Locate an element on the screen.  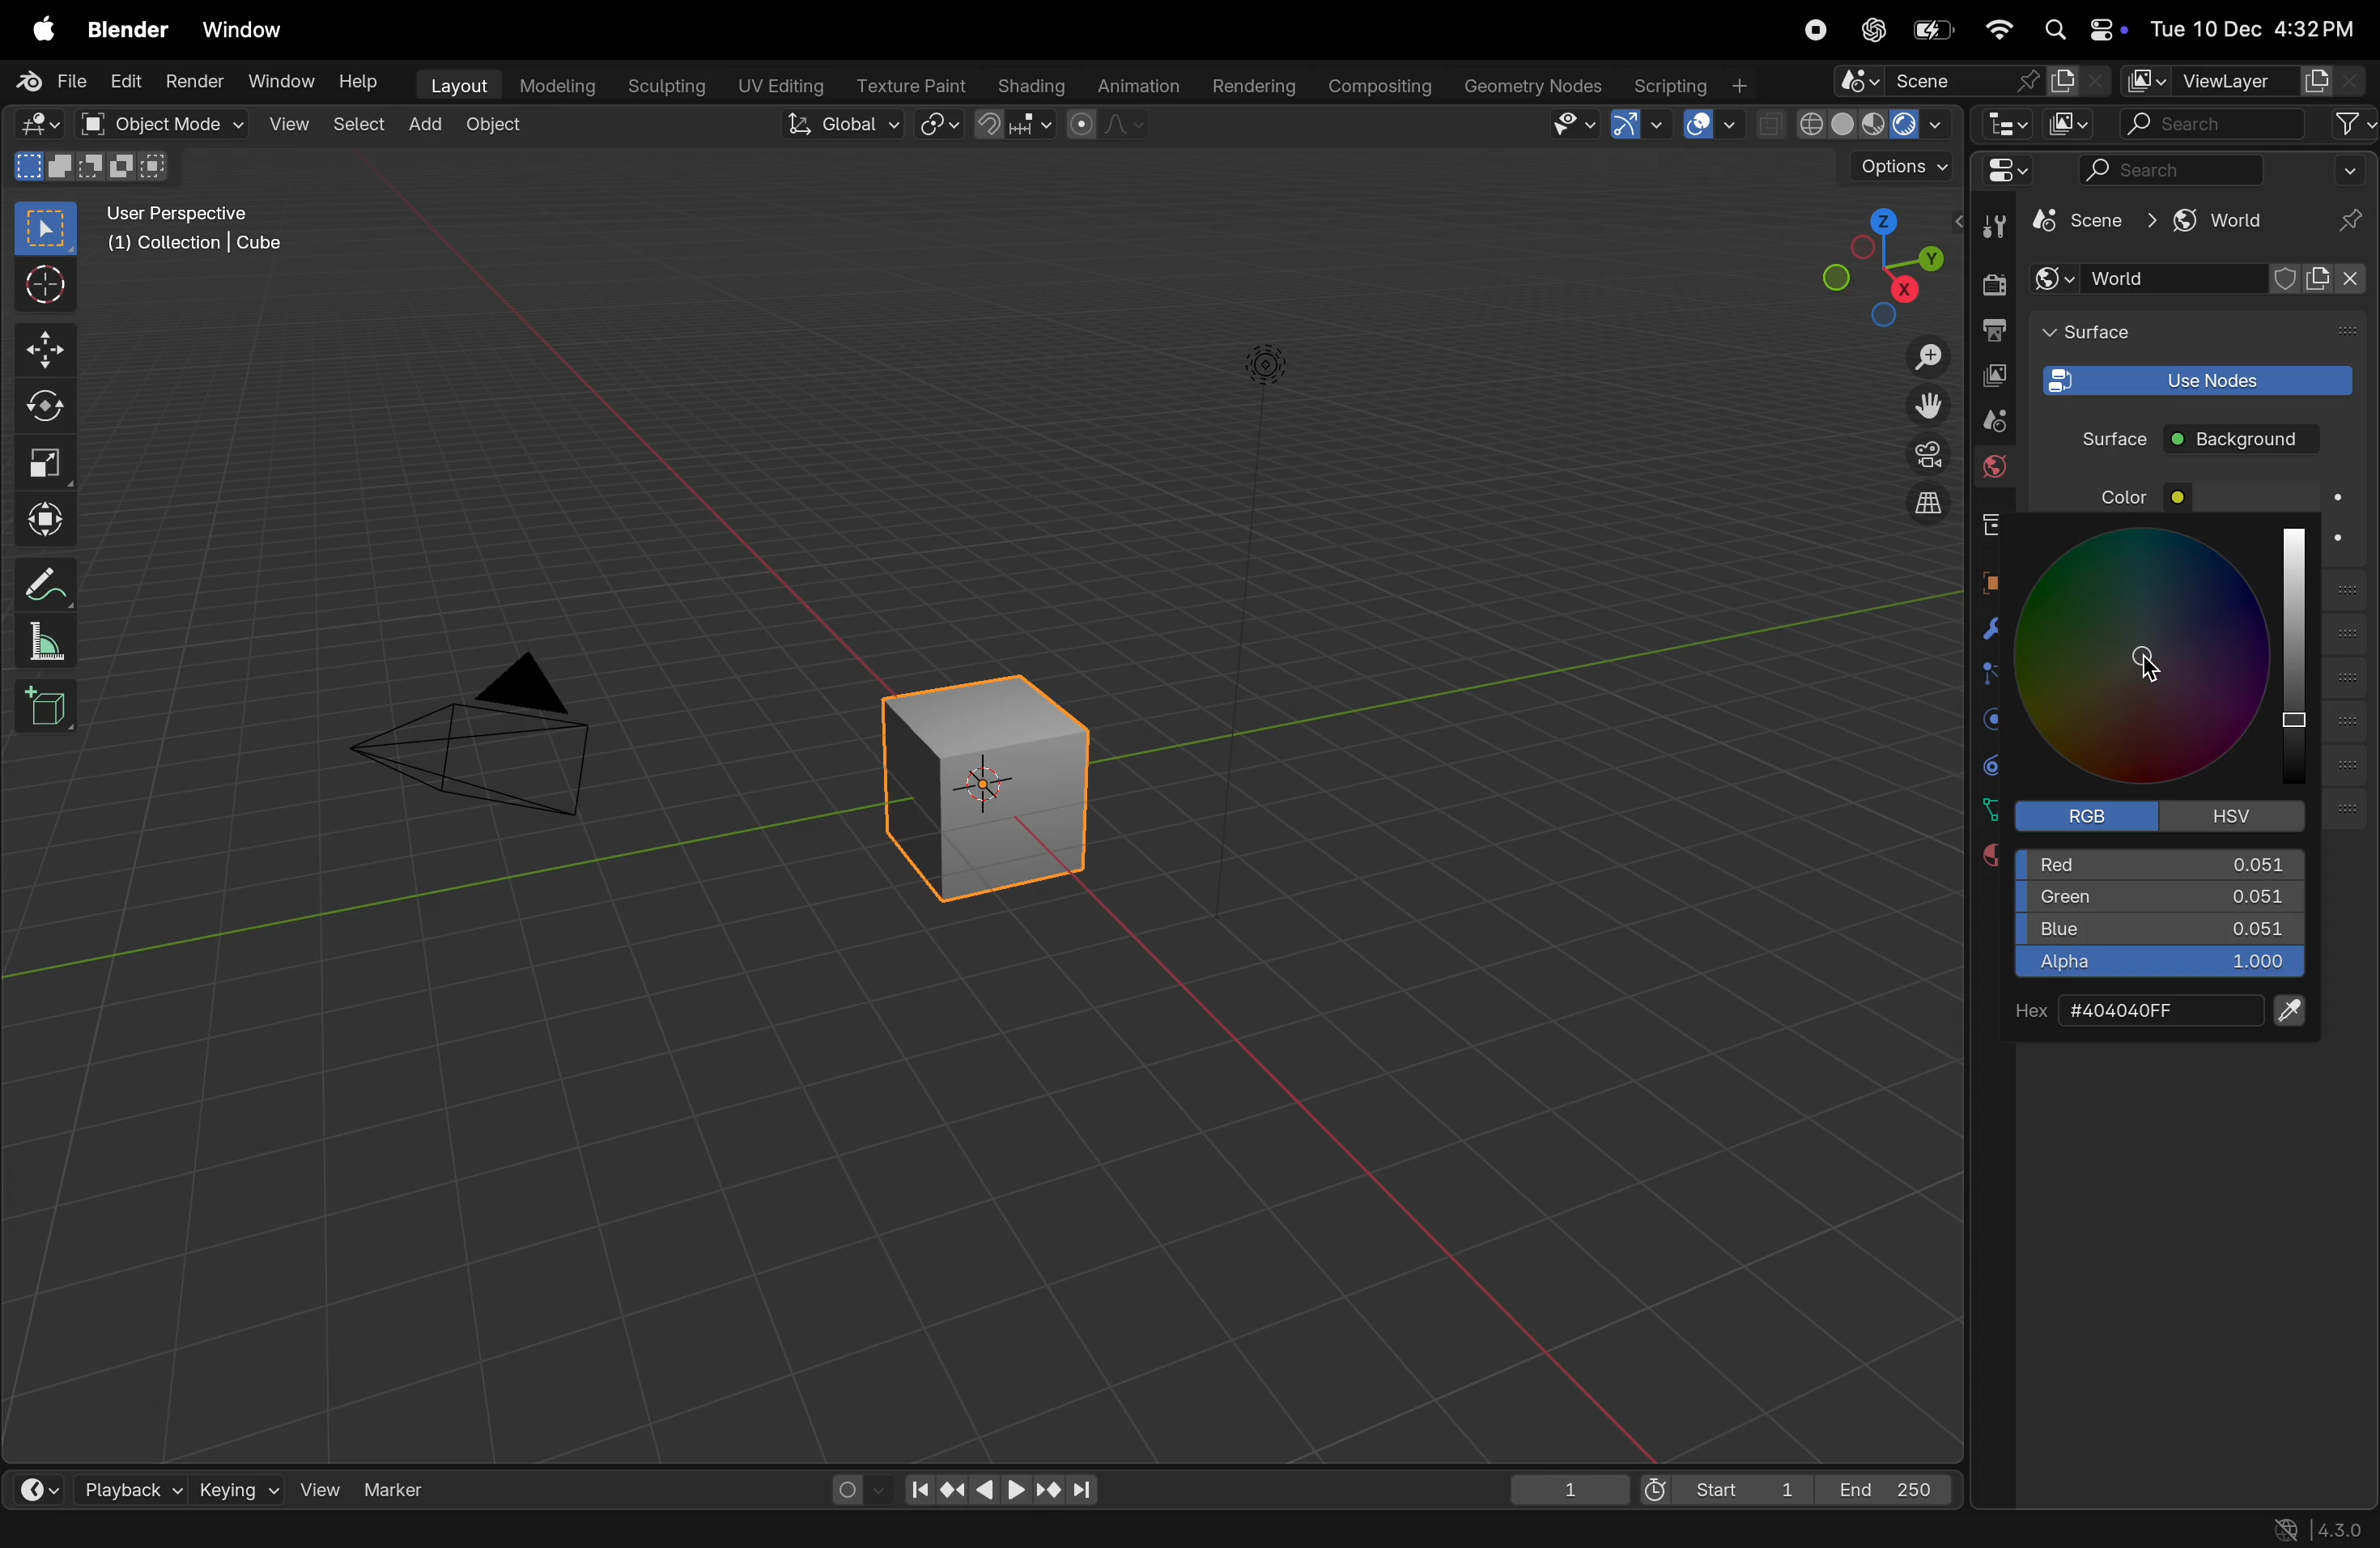
View is located at coordinates (285, 124).